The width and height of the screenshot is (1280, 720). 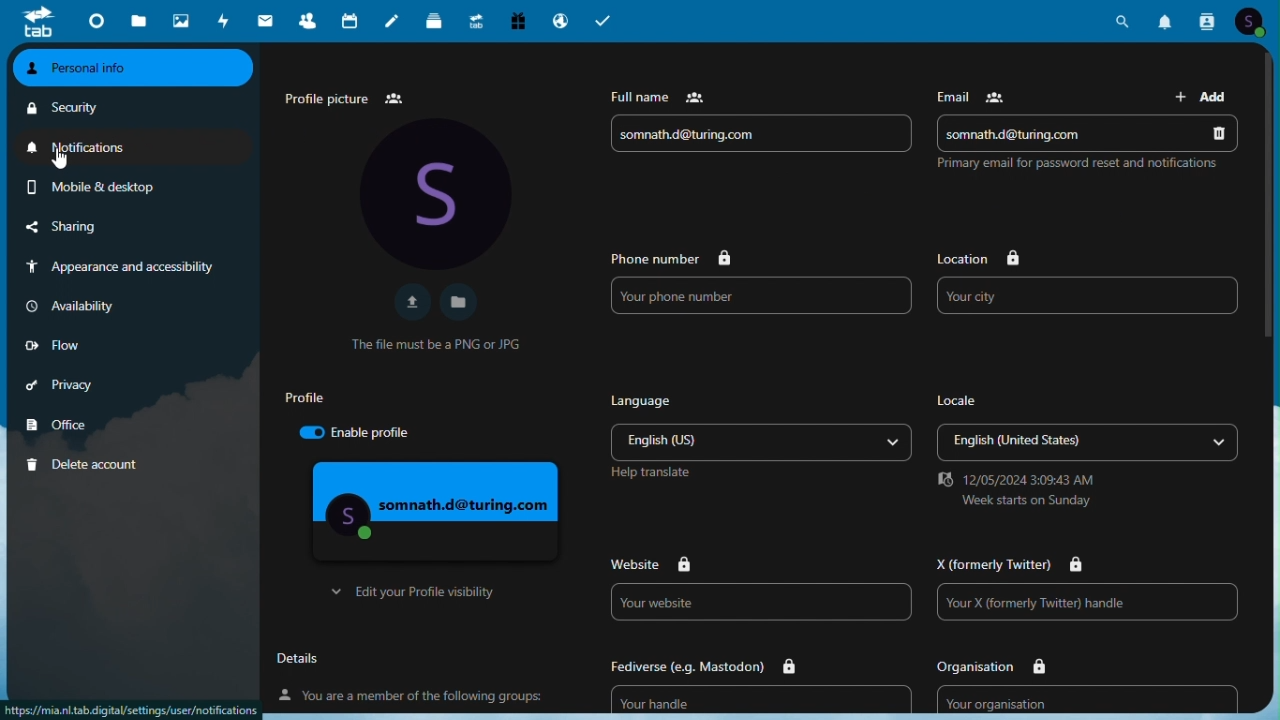 What do you see at coordinates (62, 160) in the screenshot?
I see `cursor` at bounding box center [62, 160].